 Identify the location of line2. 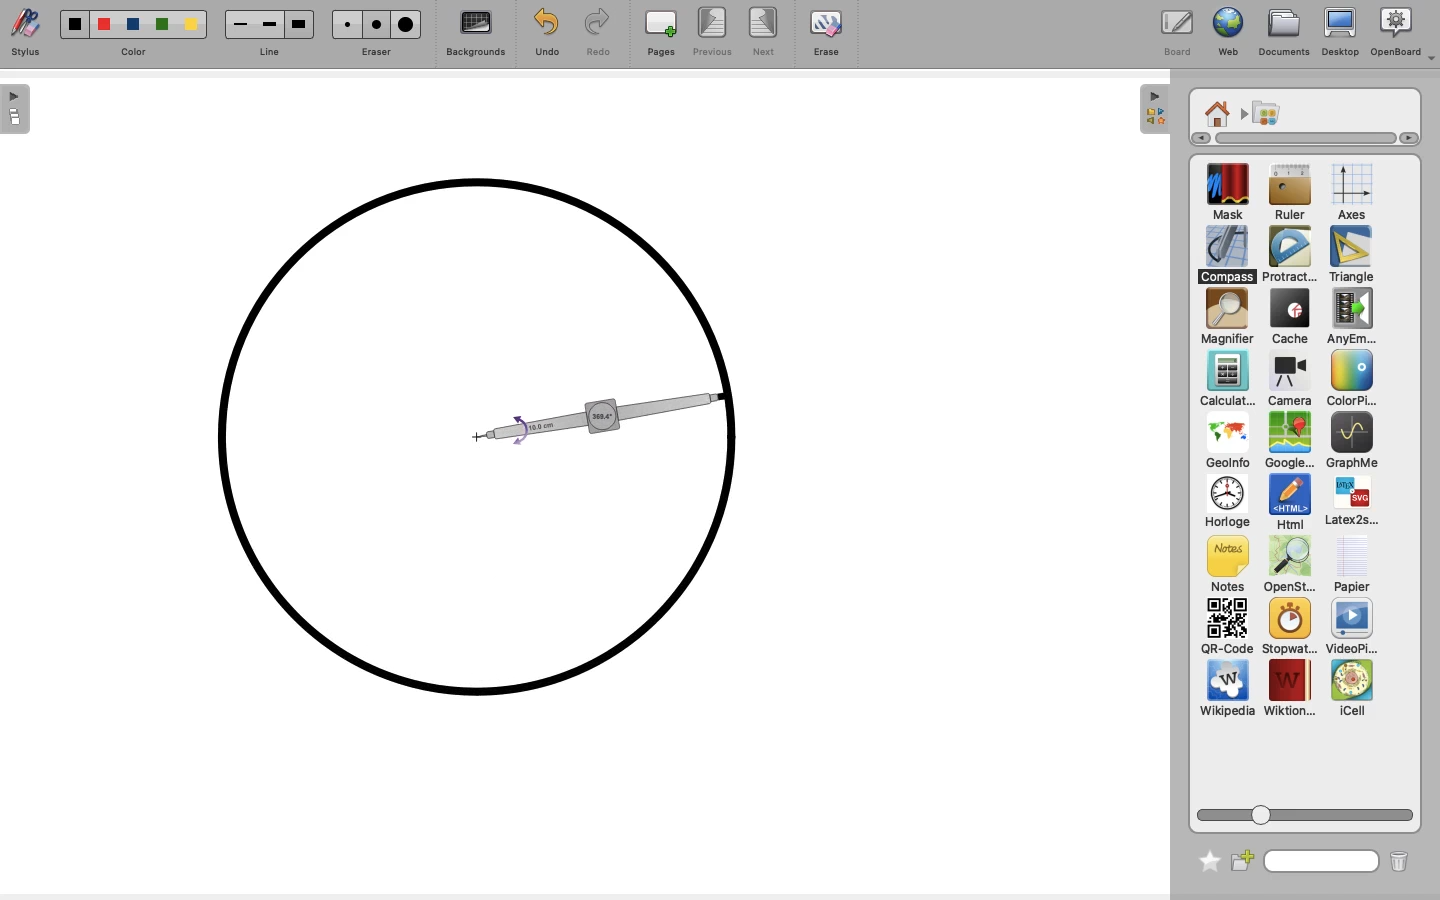
(269, 24).